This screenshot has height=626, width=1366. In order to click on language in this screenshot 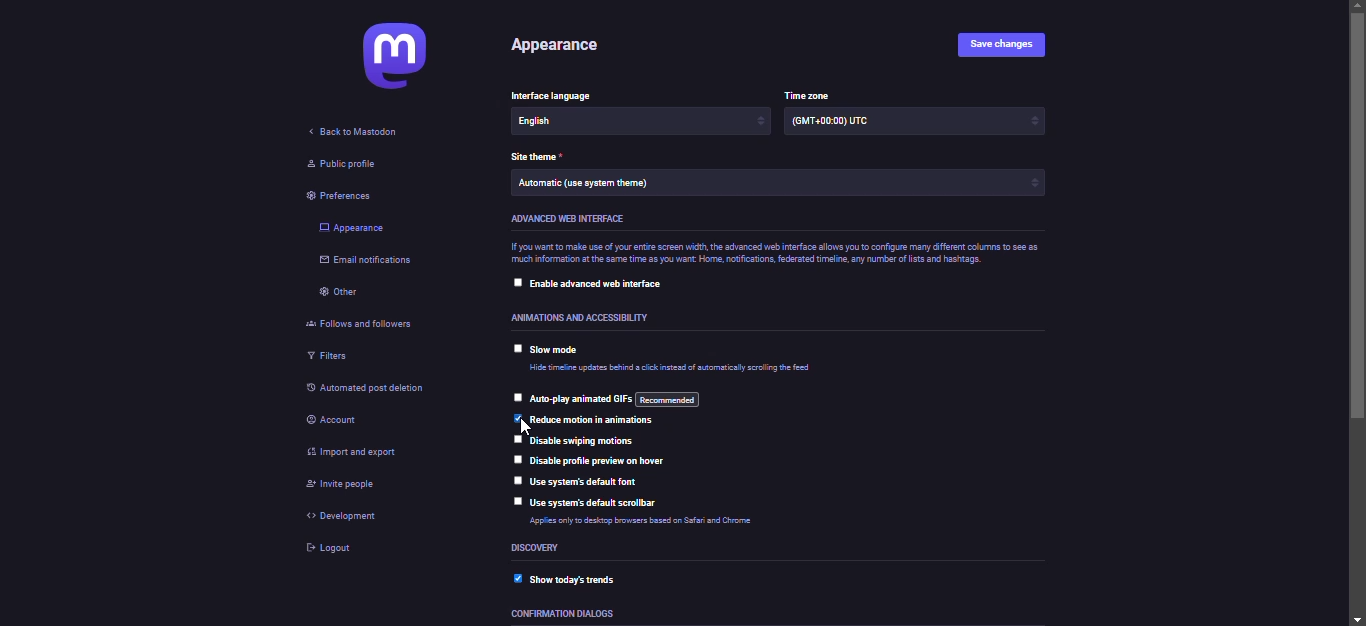, I will do `click(560, 94)`.